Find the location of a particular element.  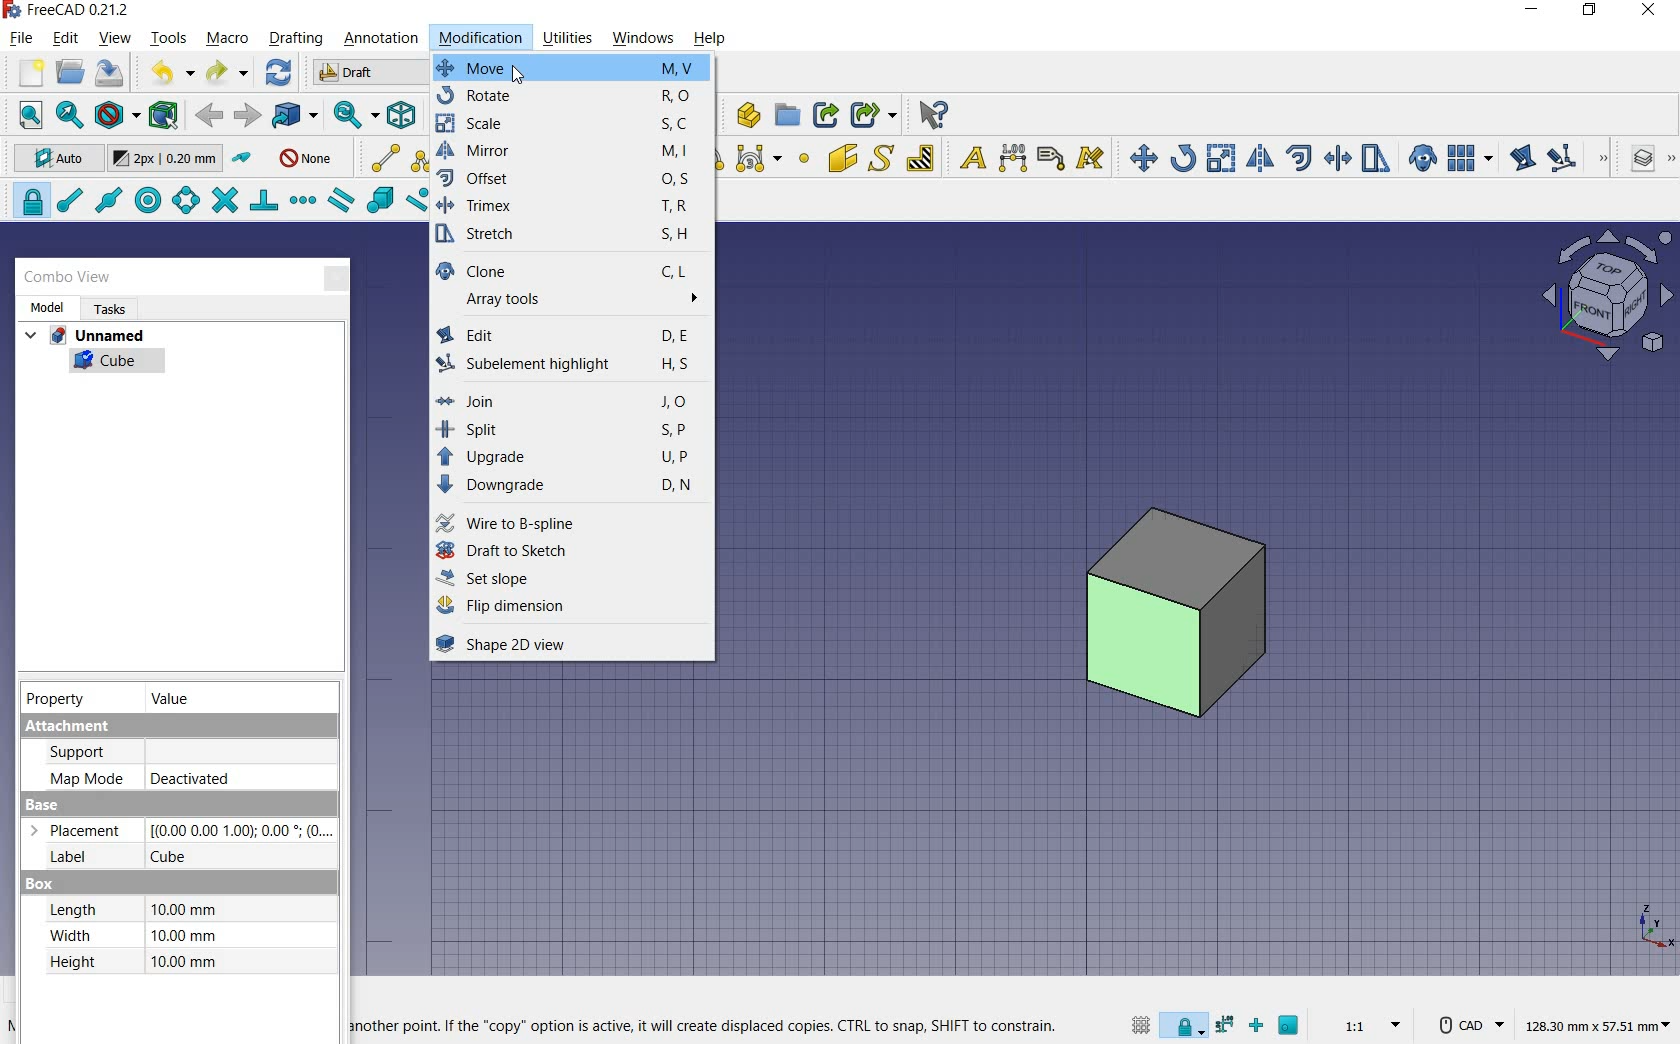

change default size for new objects is located at coordinates (165, 159).